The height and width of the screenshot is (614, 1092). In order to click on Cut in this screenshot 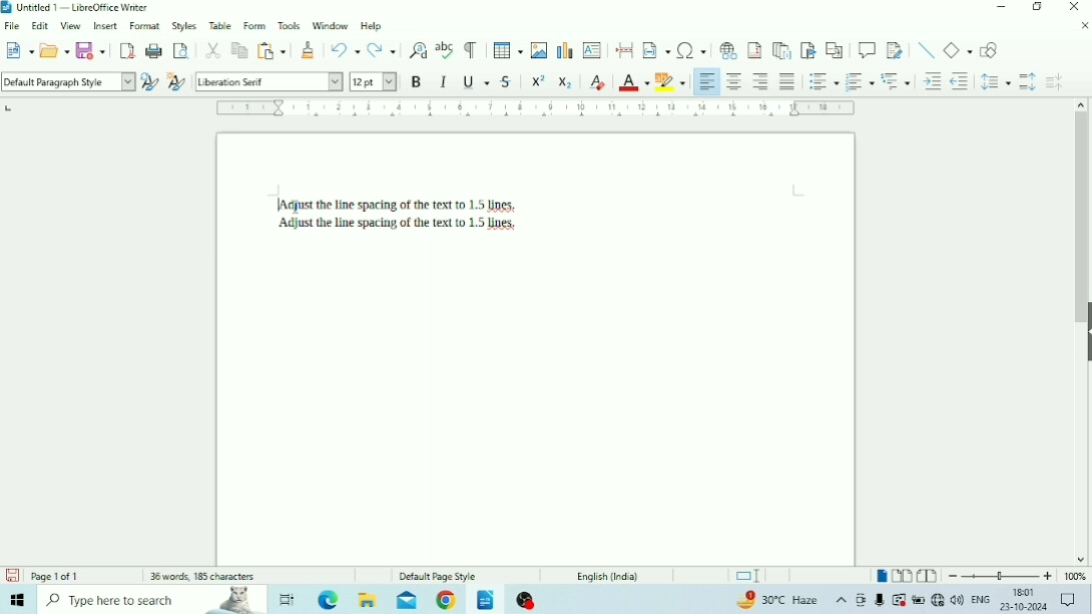, I will do `click(212, 50)`.